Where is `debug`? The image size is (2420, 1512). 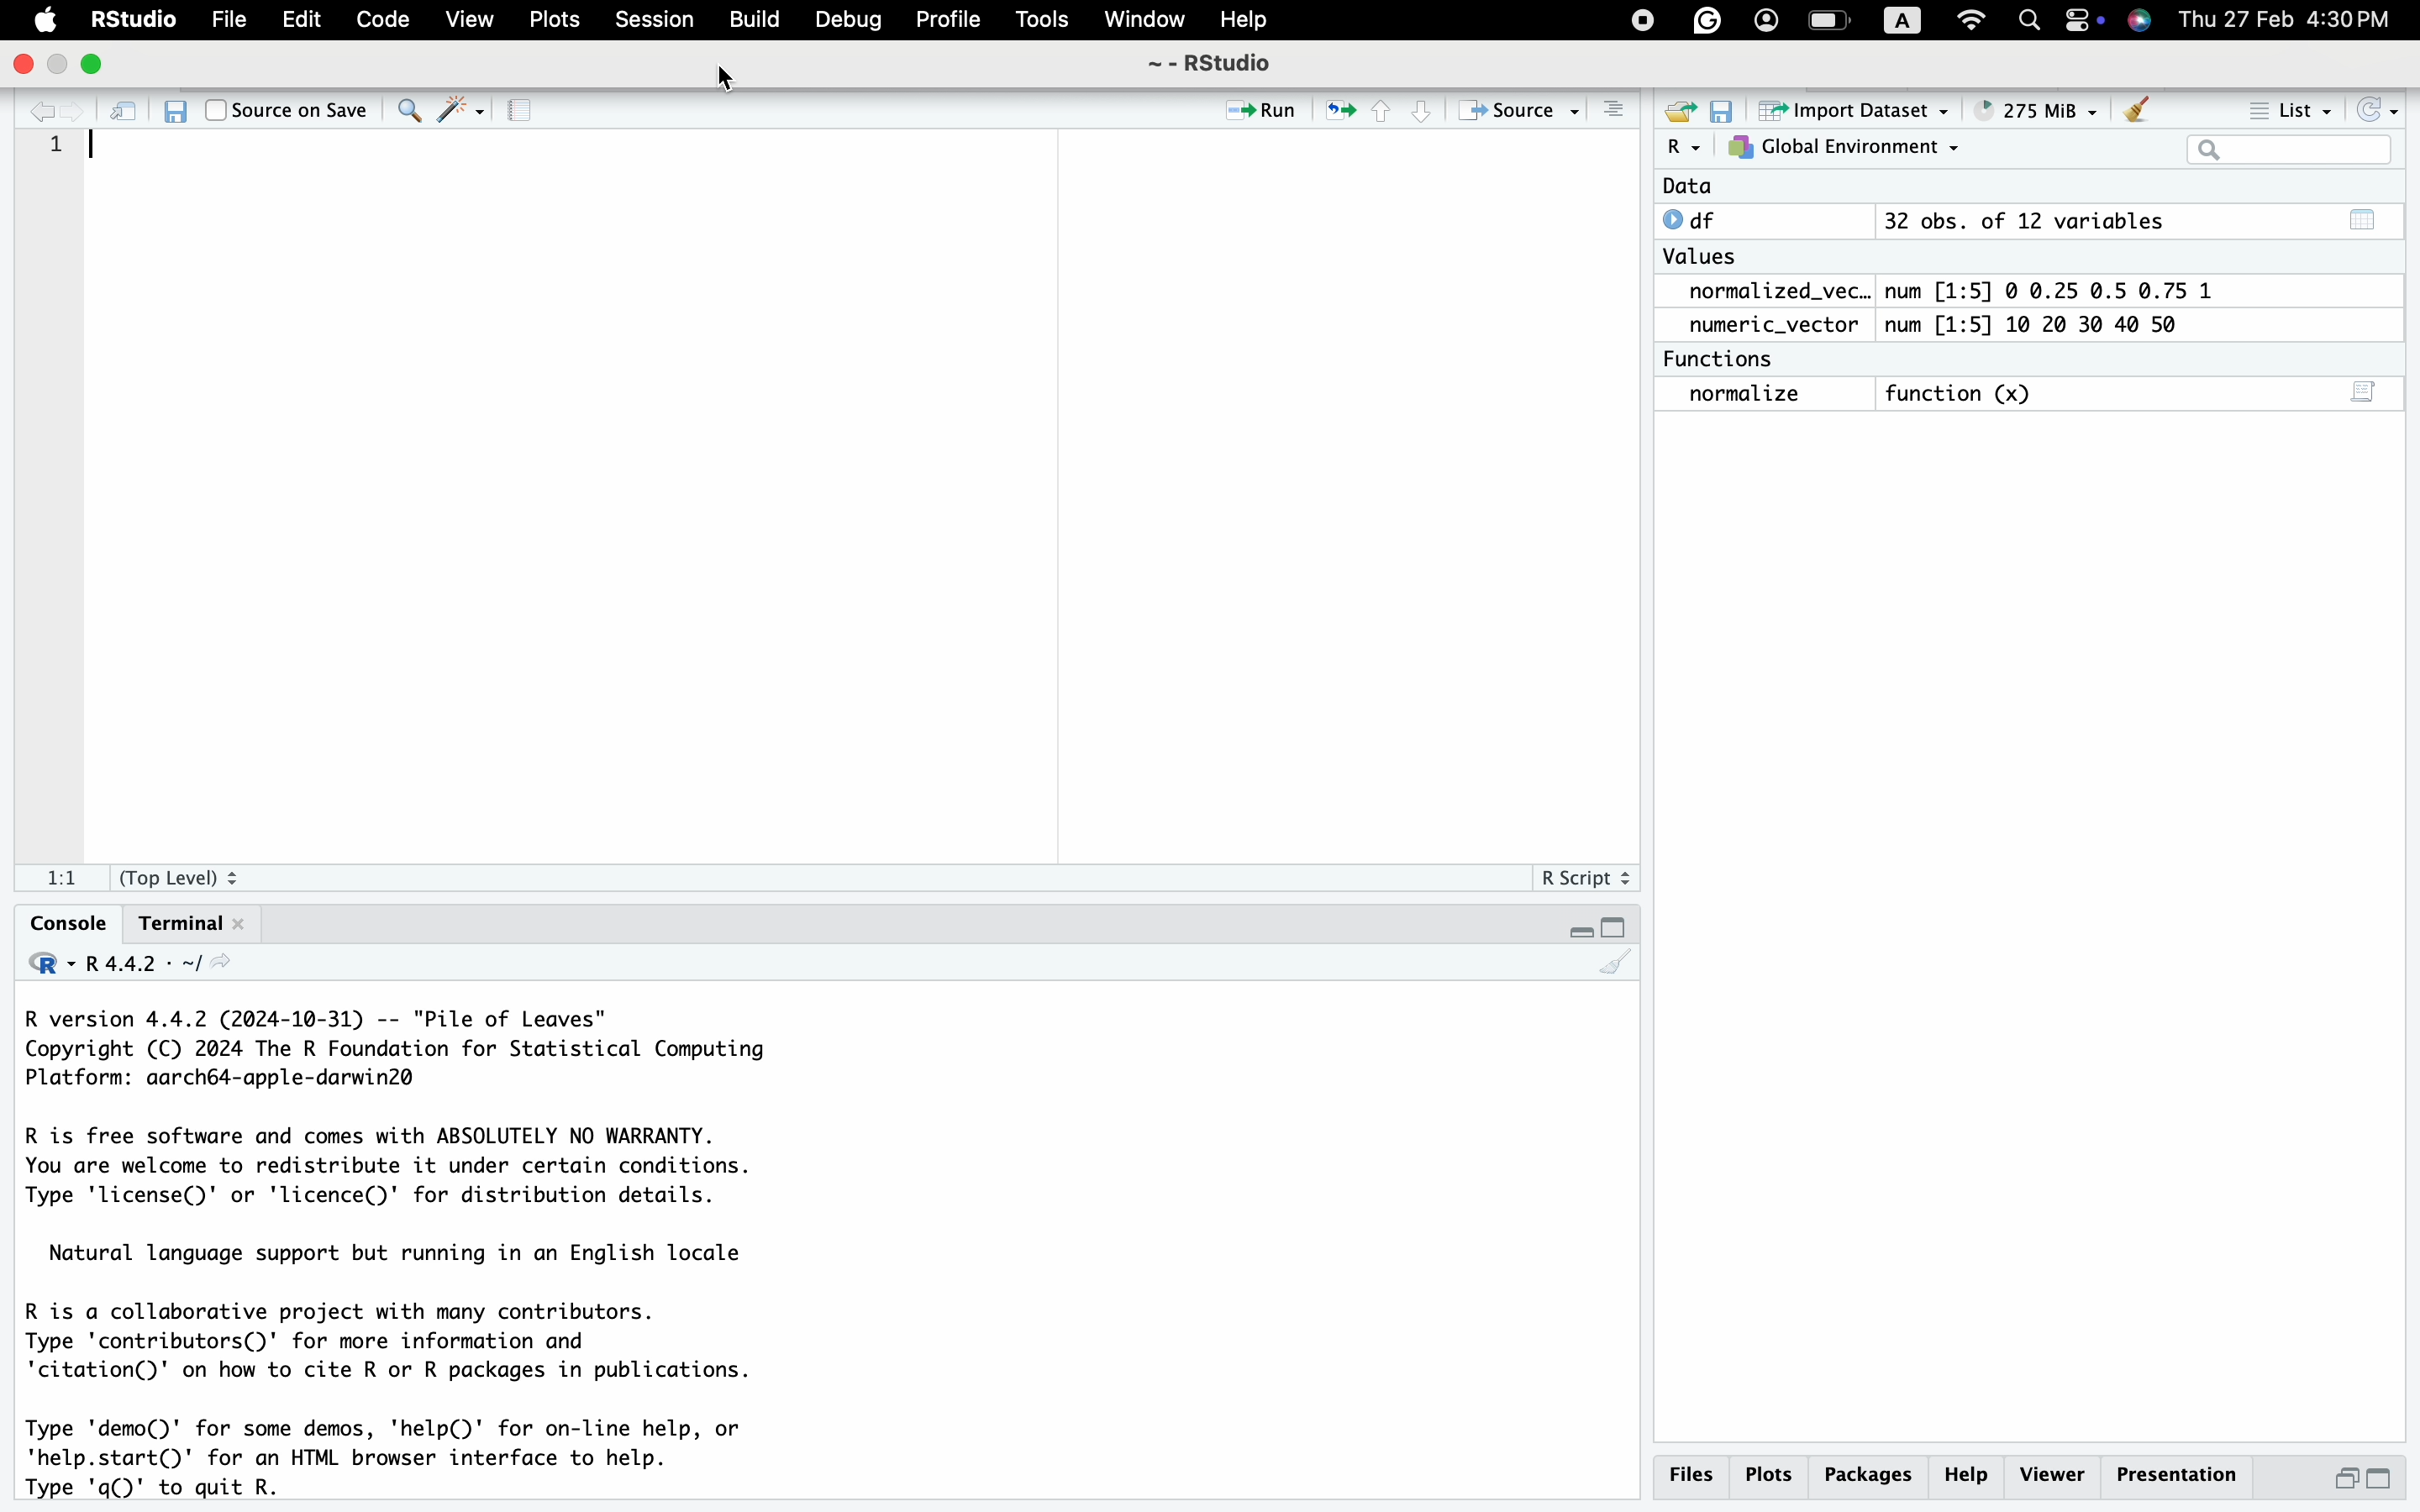 debug is located at coordinates (846, 19).